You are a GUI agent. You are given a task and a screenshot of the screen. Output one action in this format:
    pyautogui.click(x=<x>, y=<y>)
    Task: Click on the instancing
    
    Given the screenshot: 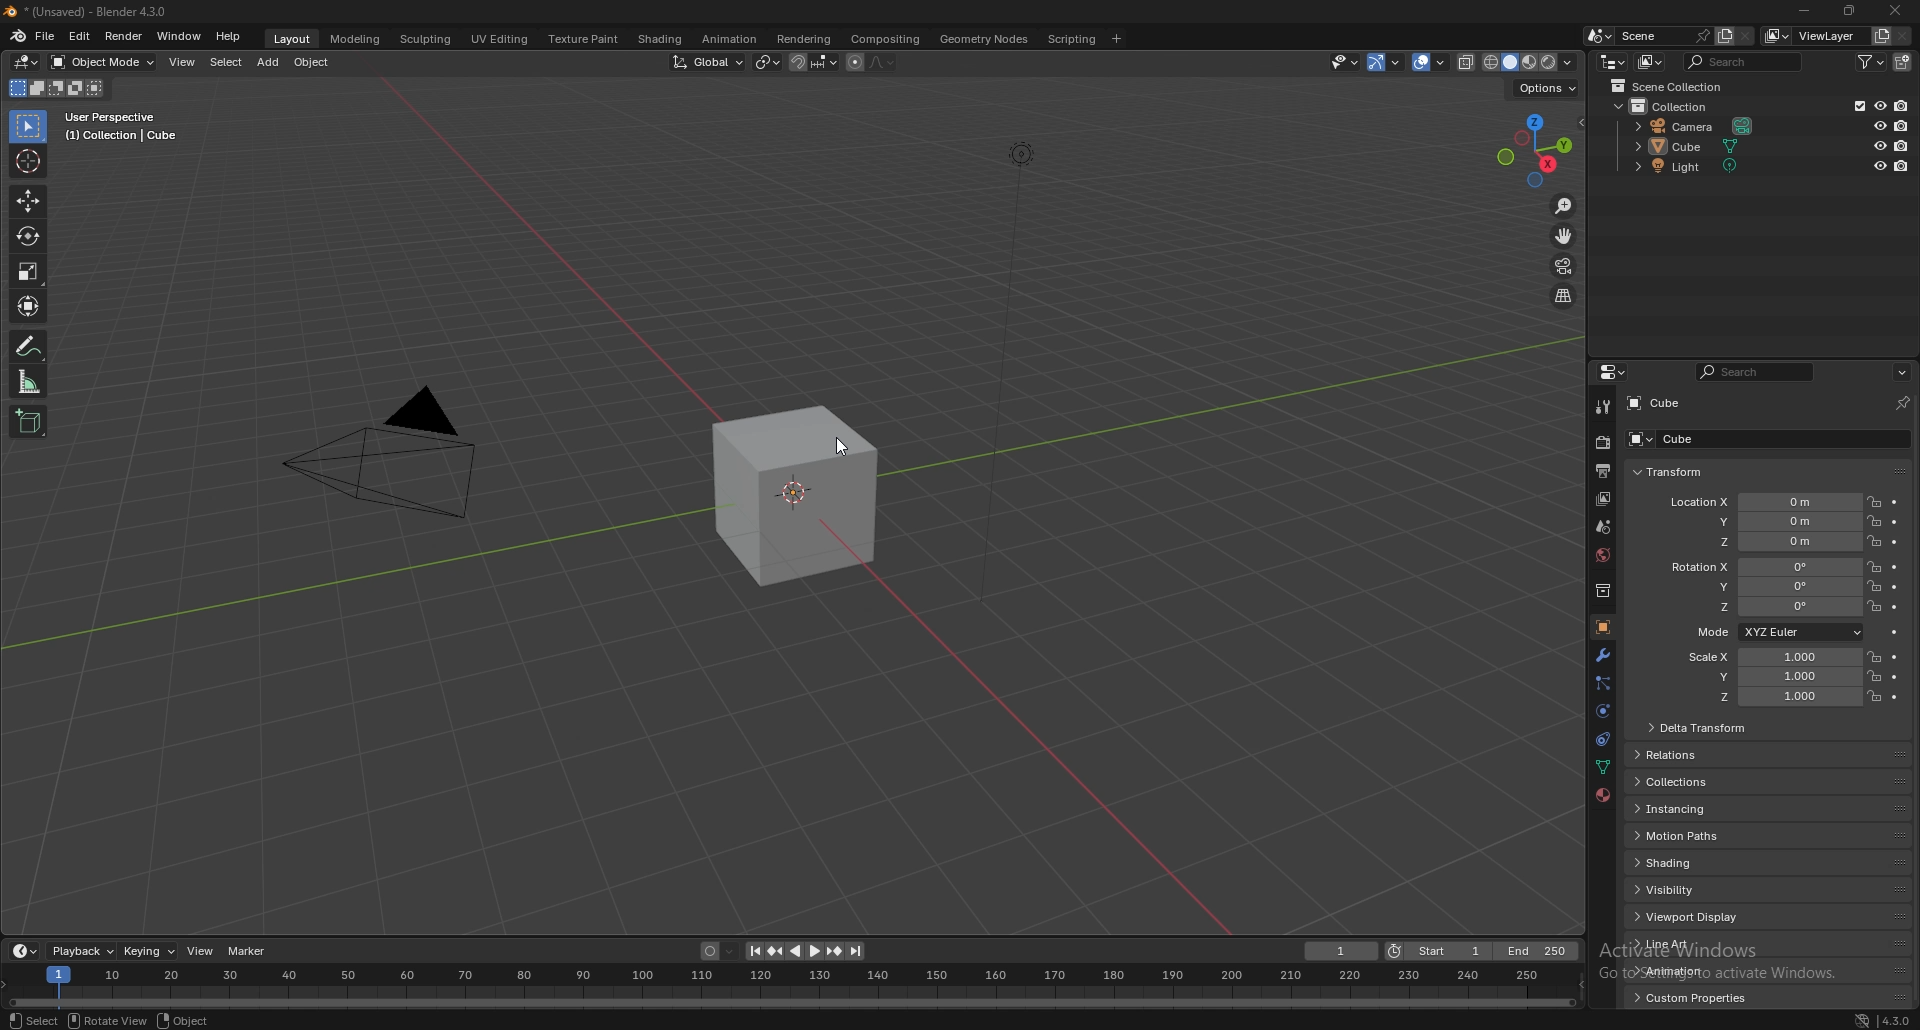 What is the action you would take?
    pyautogui.click(x=1688, y=811)
    